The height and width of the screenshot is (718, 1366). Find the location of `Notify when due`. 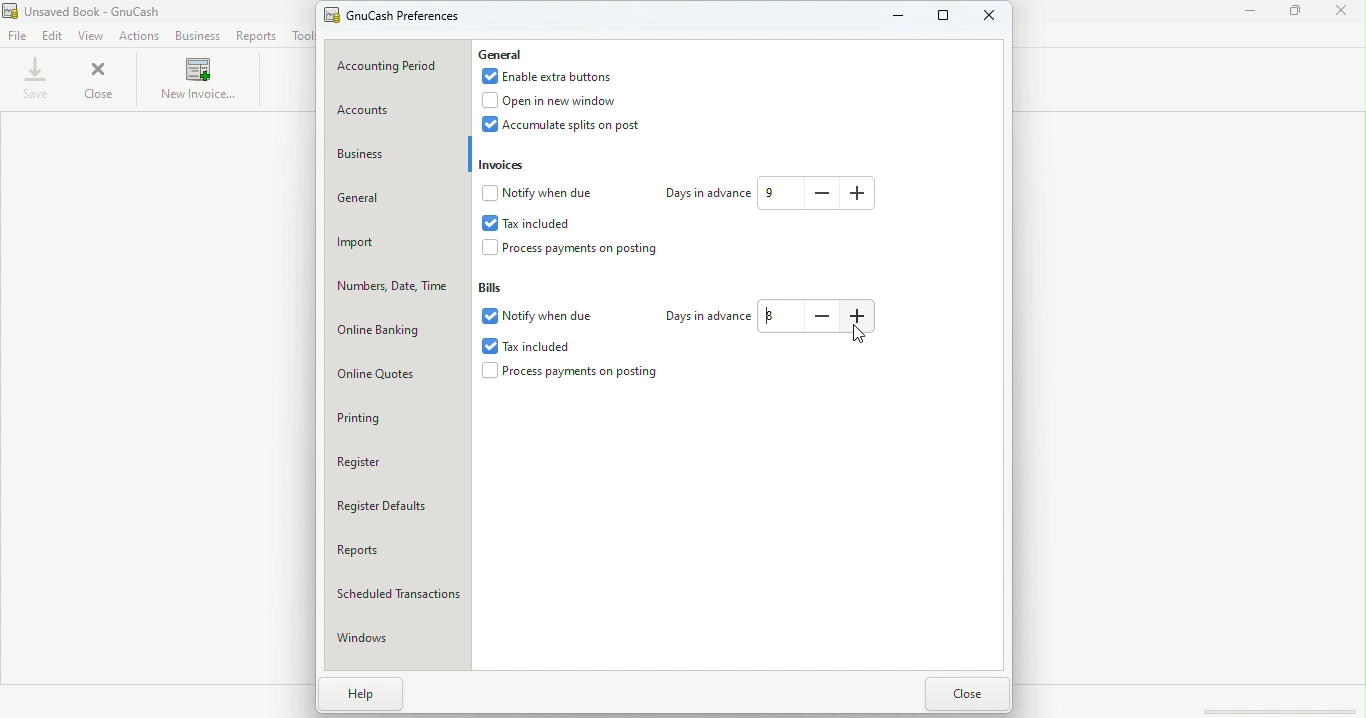

Notify when due is located at coordinates (537, 318).